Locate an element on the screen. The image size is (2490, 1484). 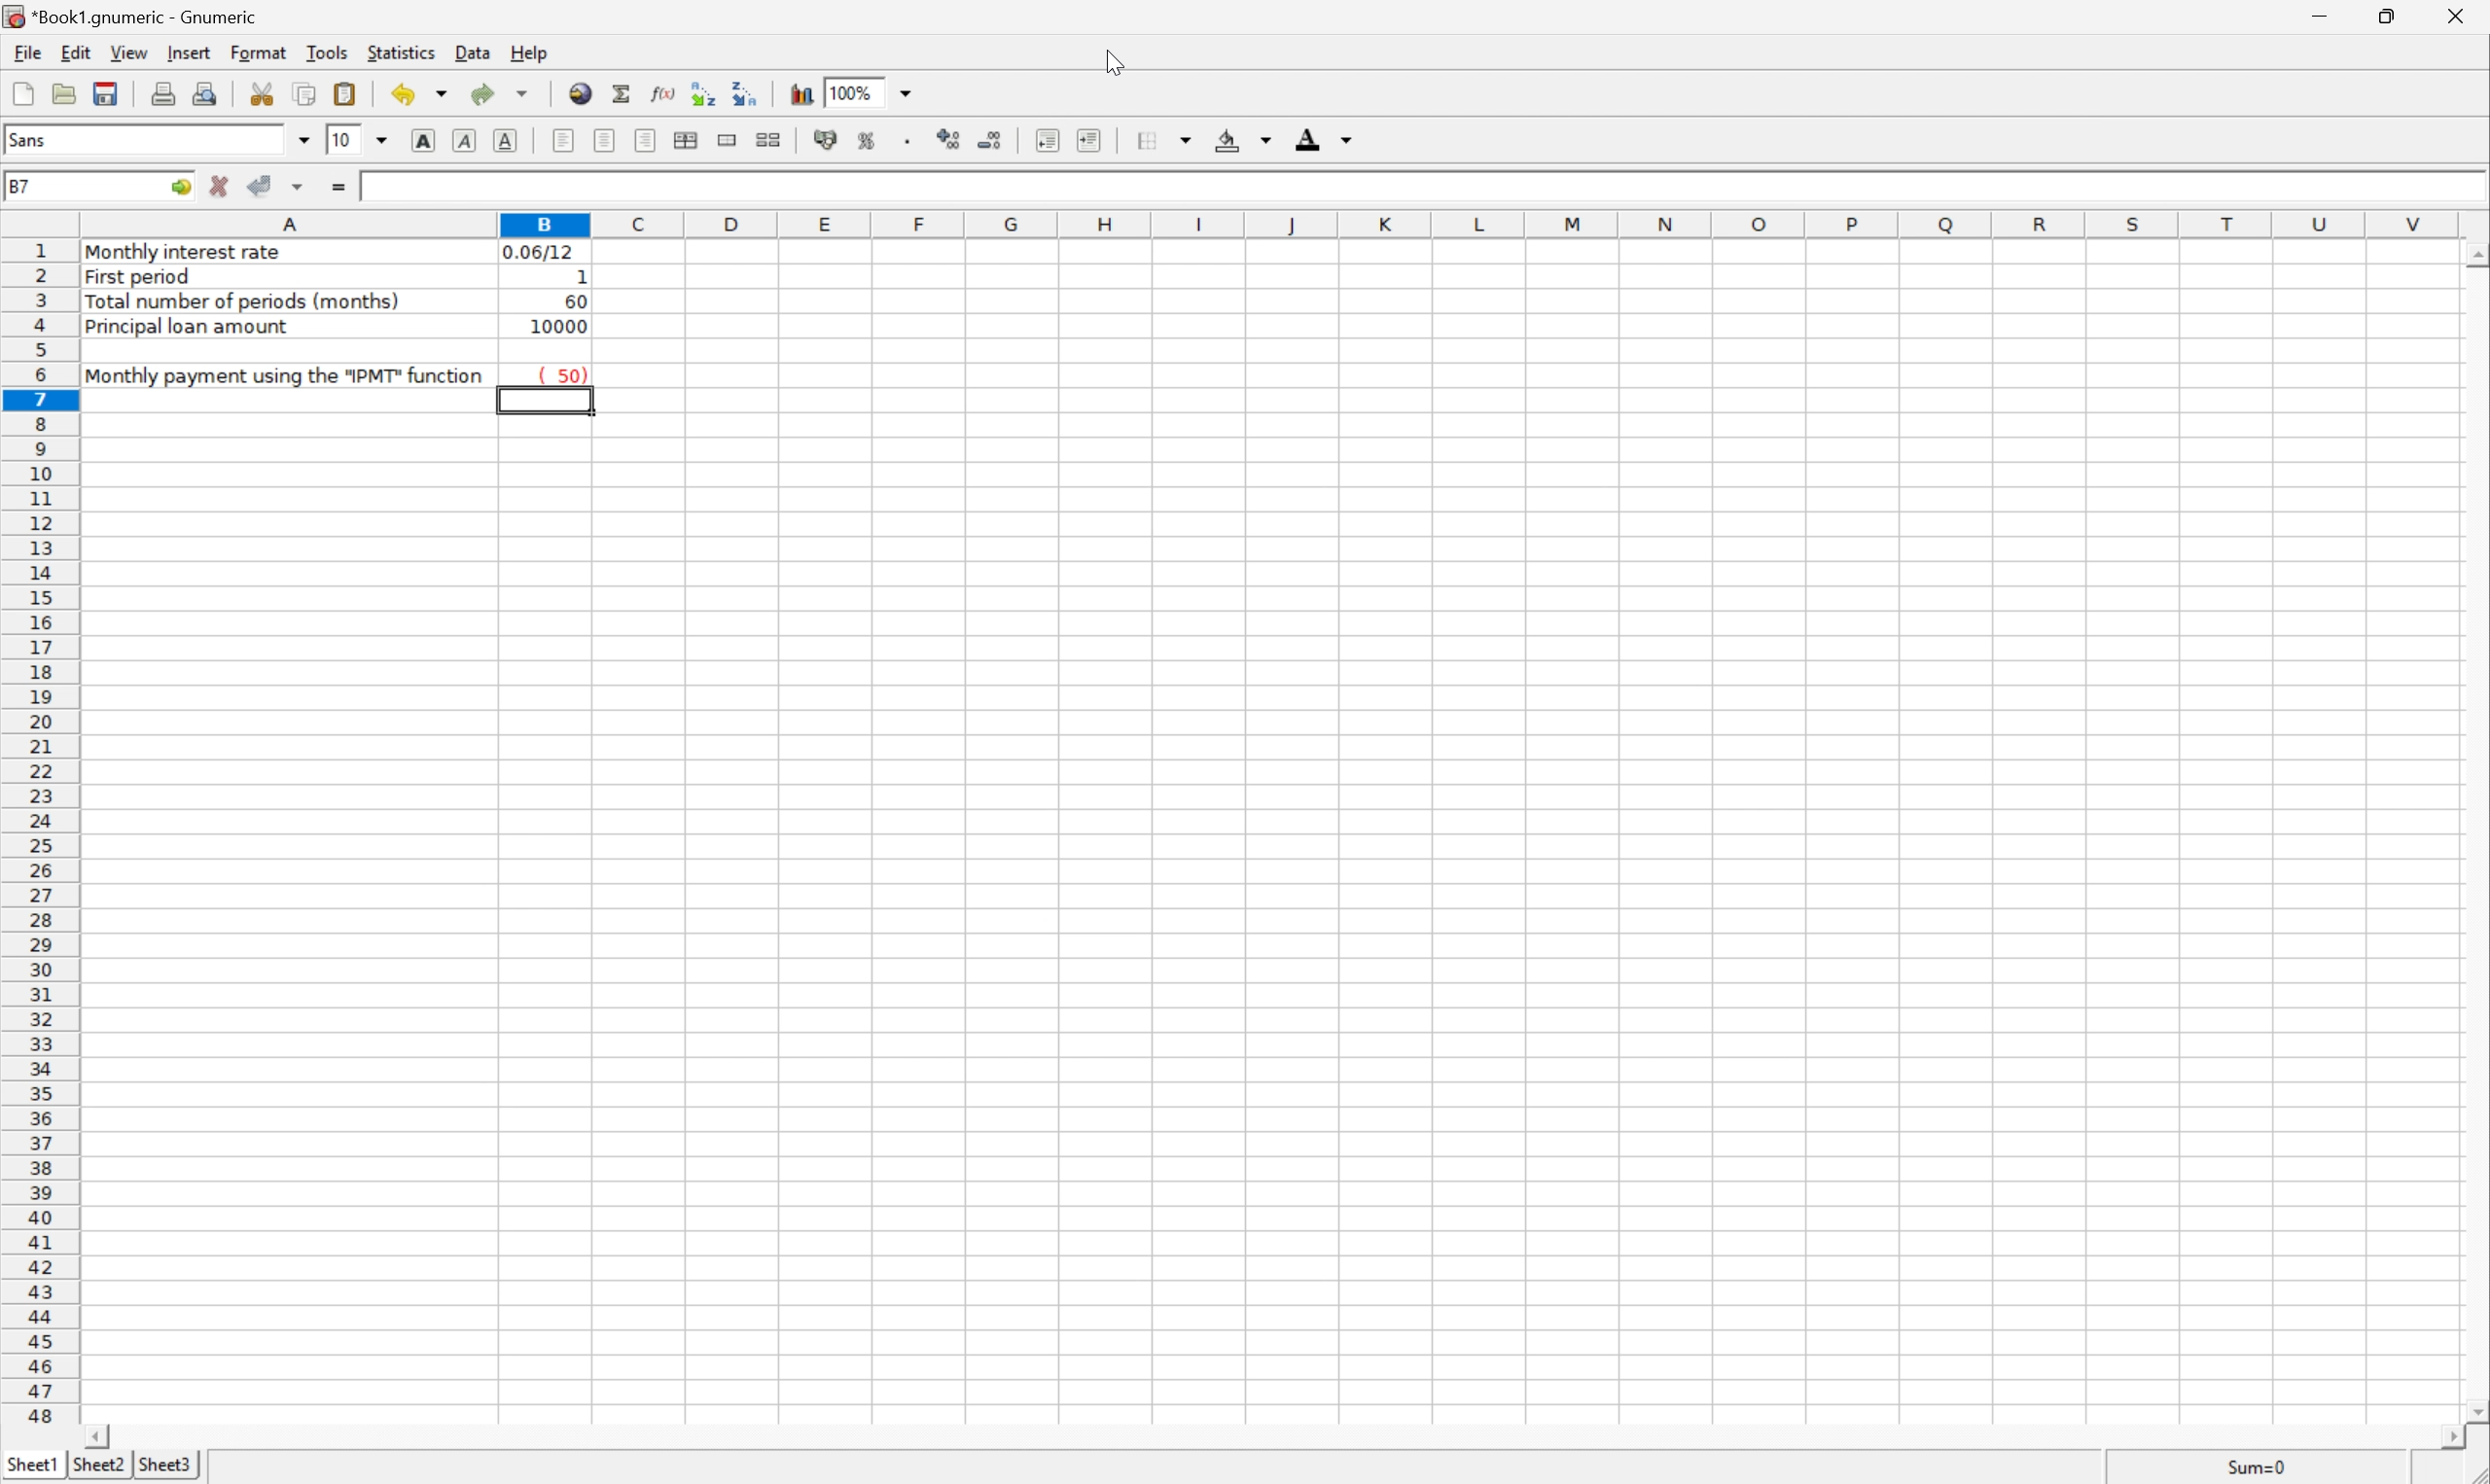
Bold is located at coordinates (423, 137).